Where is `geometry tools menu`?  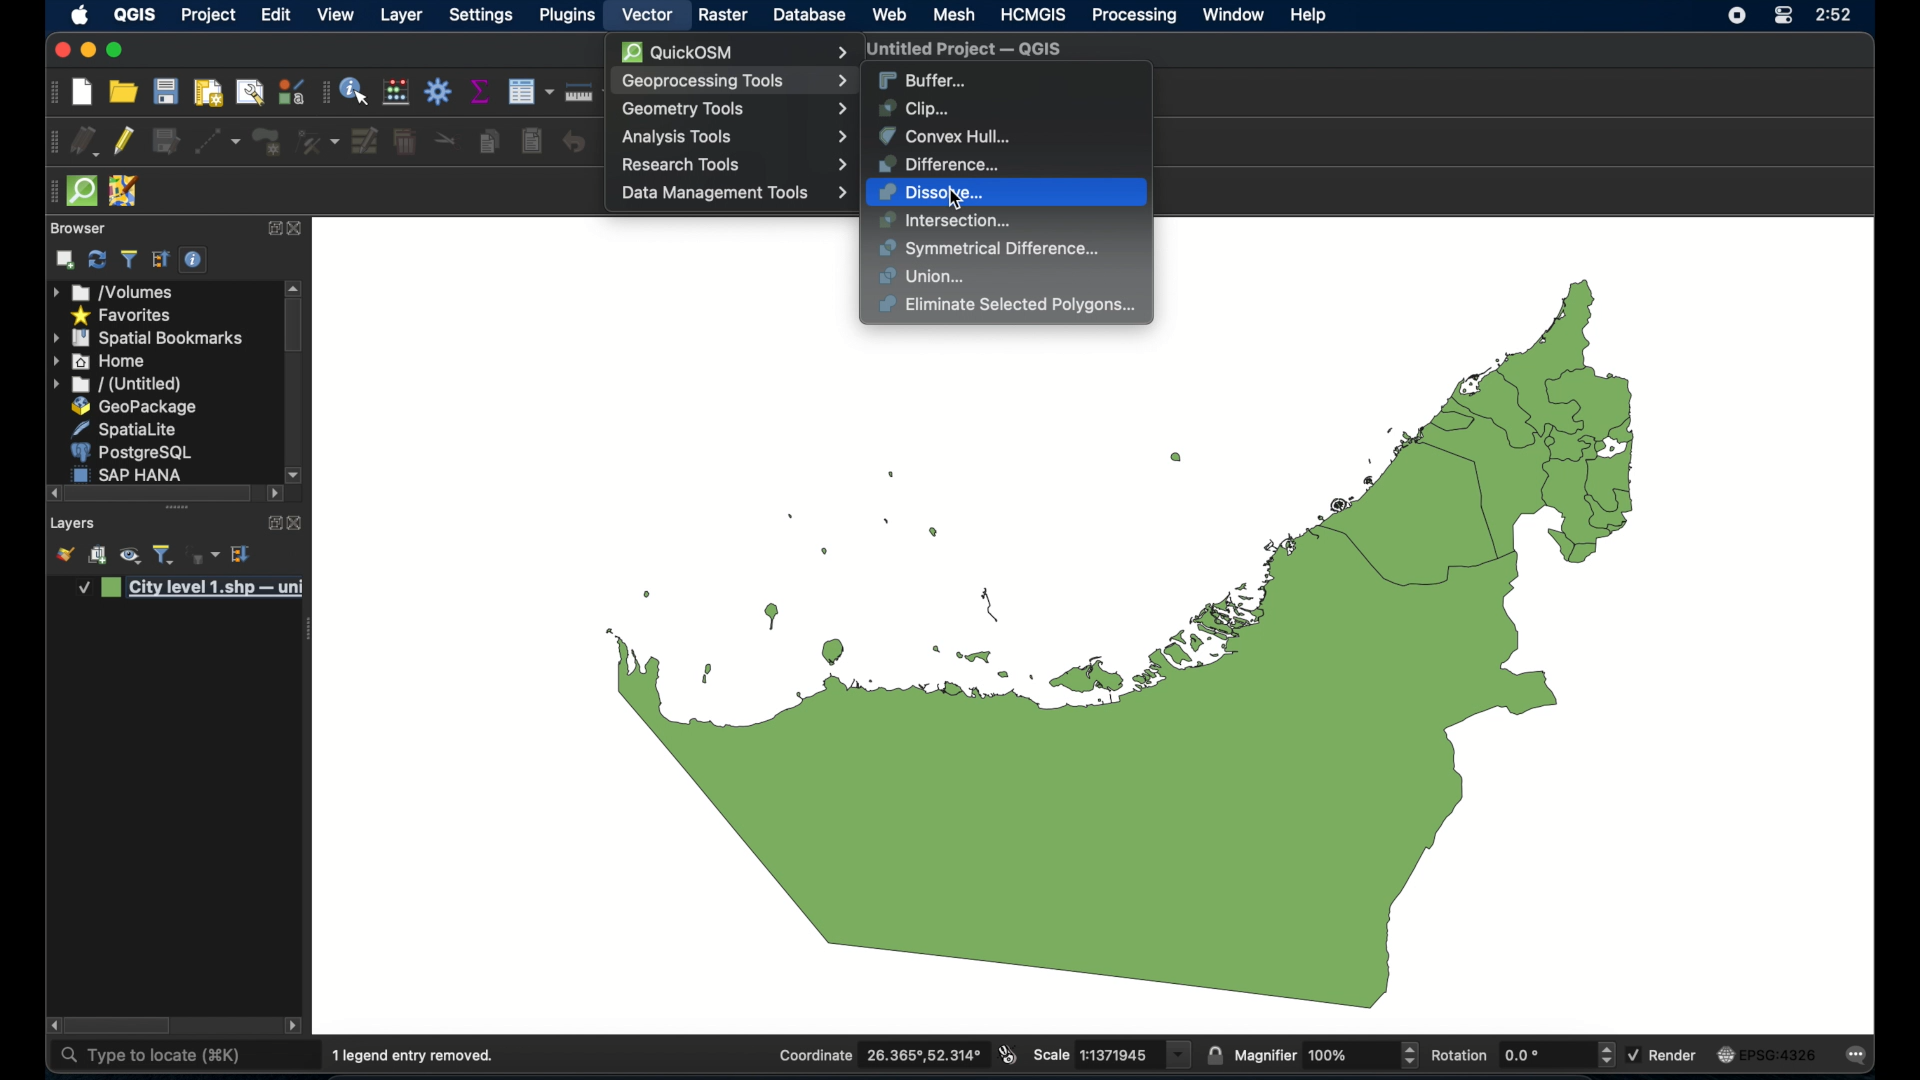
geometry tools menu is located at coordinates (735, 110).